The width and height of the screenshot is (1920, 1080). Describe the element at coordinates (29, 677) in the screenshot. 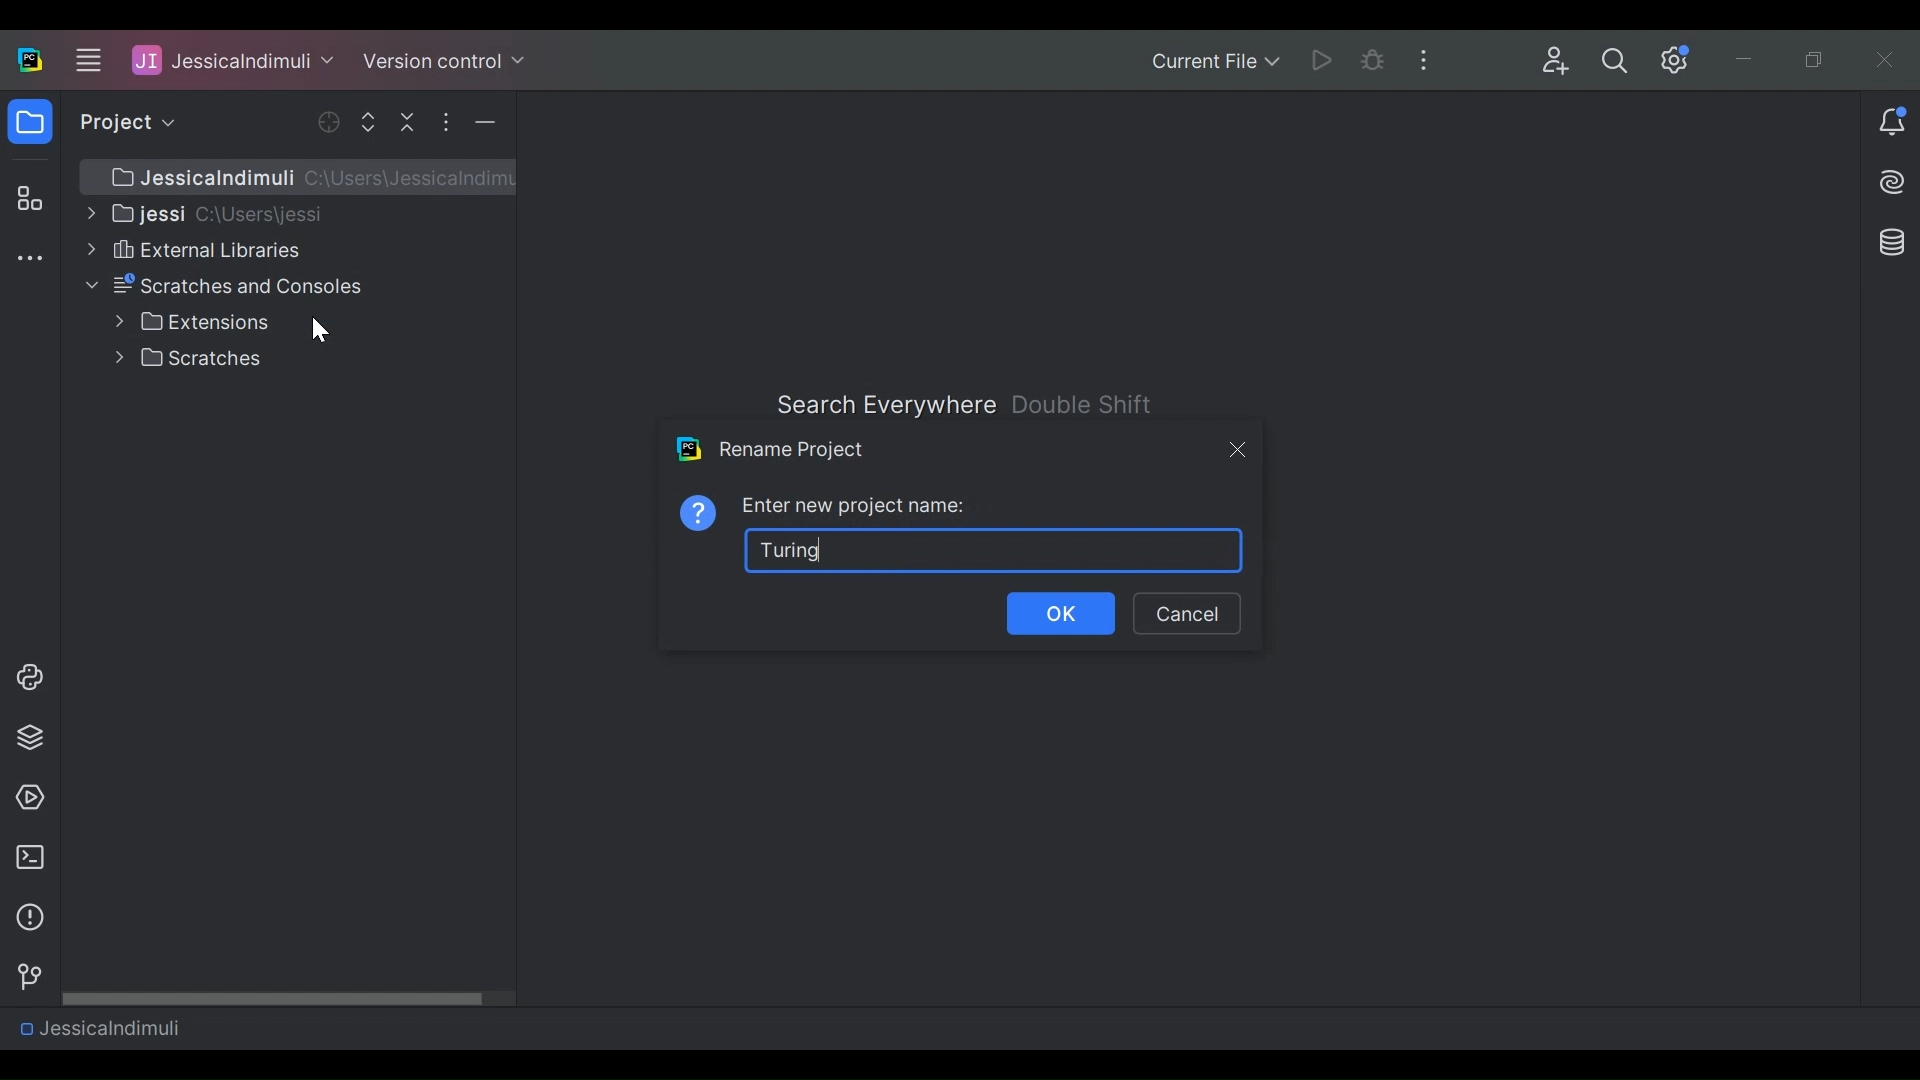

I see `python` at that location.